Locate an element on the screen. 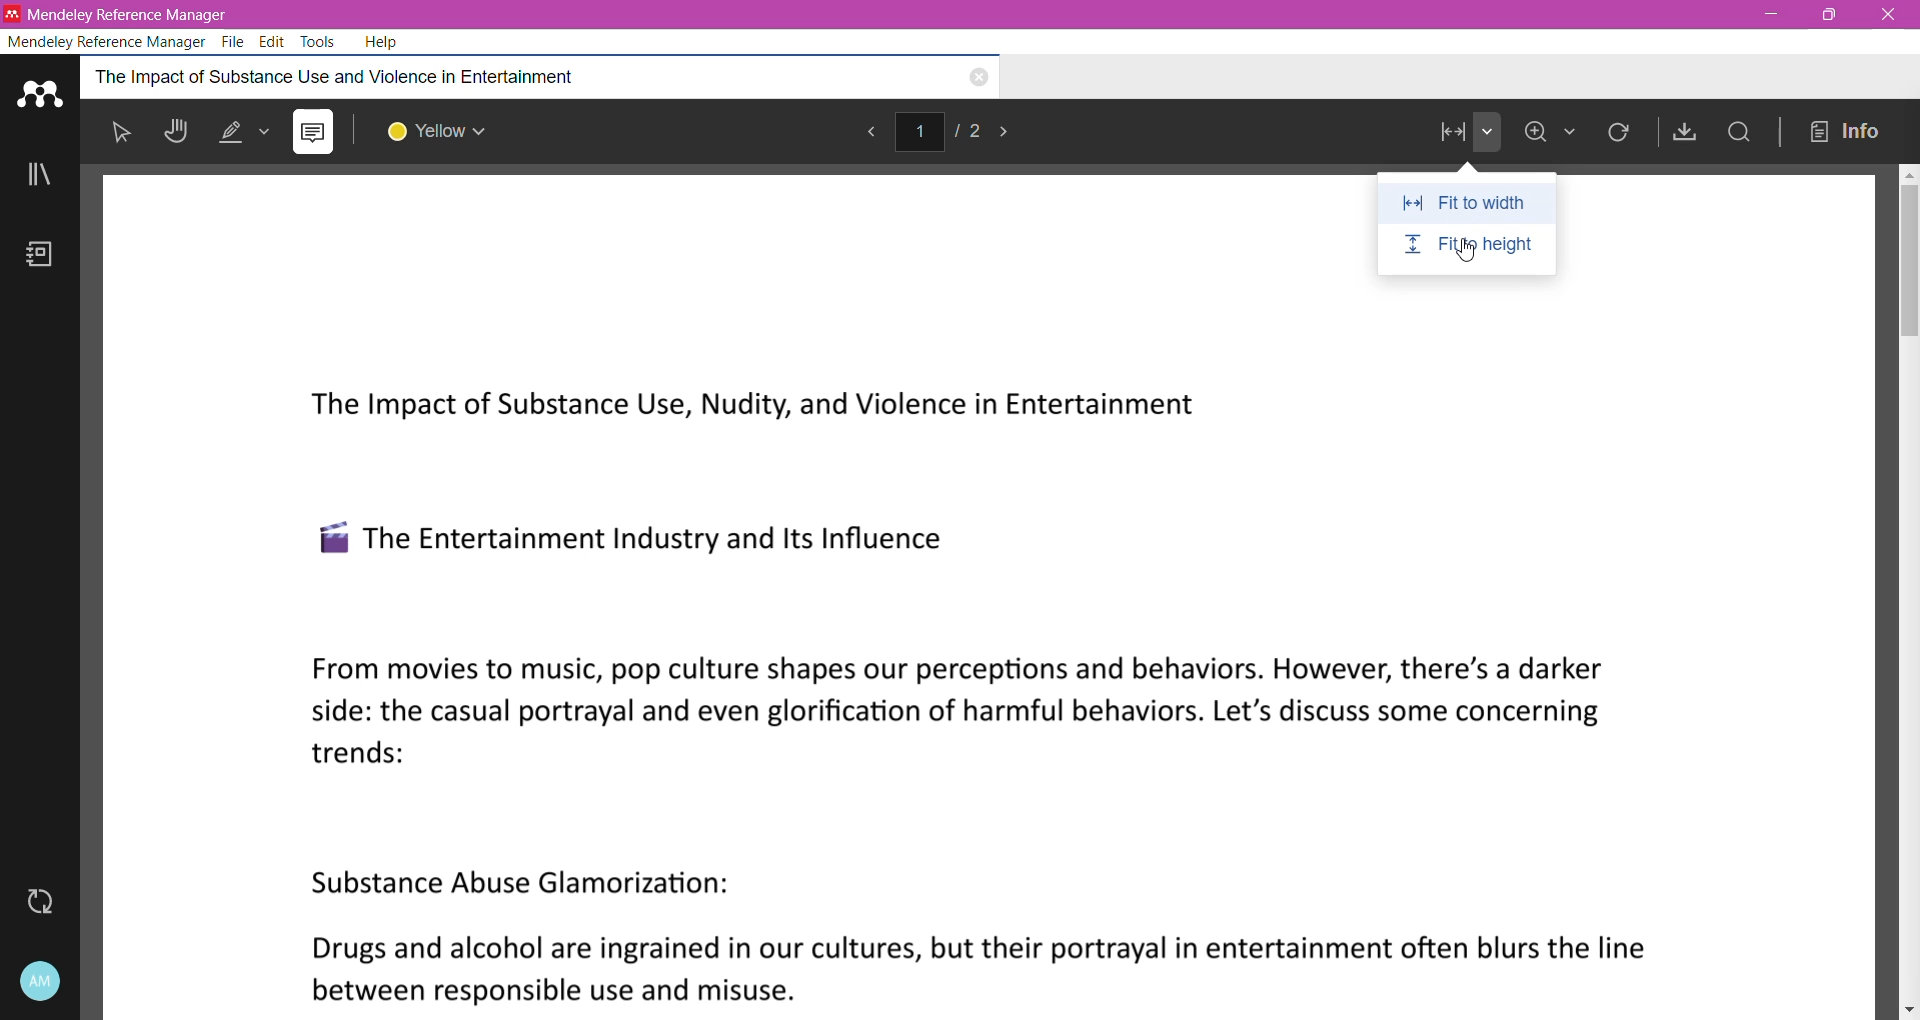  Reference Item Title is located at coordinates (473, 76).